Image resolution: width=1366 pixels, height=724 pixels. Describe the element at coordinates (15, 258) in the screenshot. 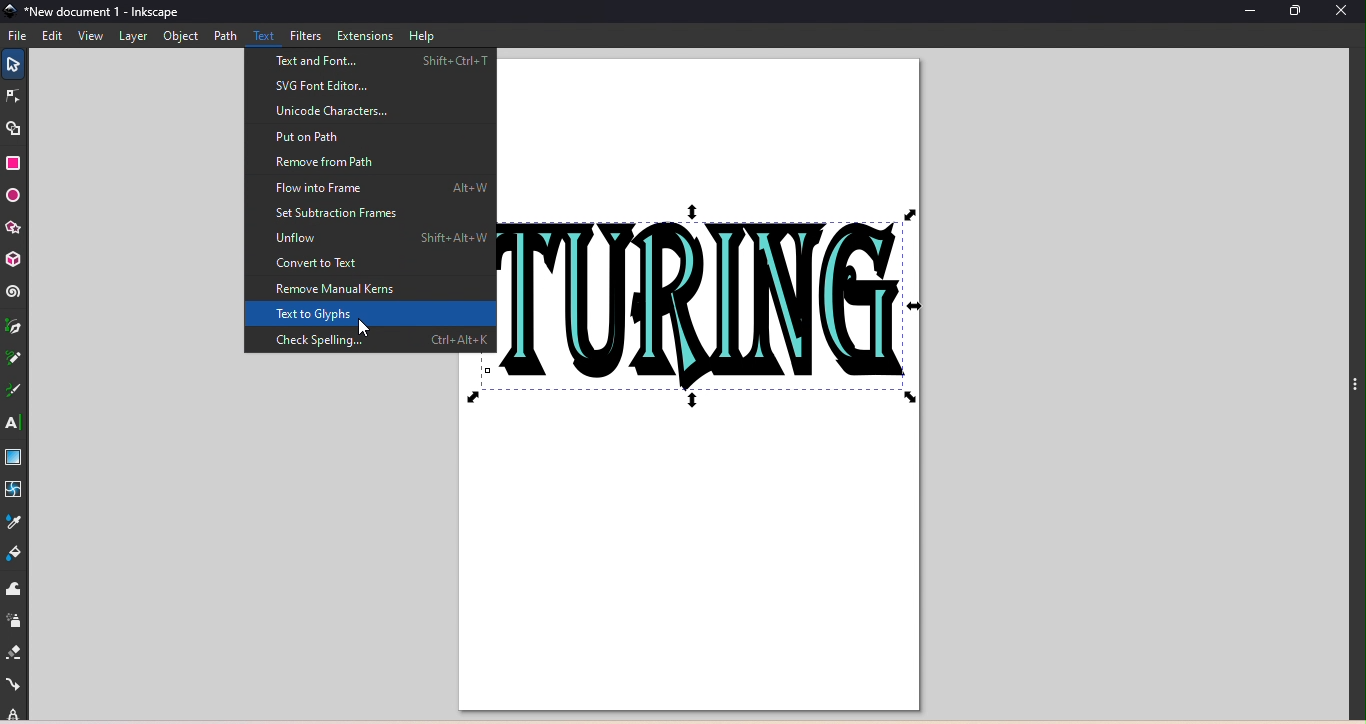

I see `3D box tool` at that location.